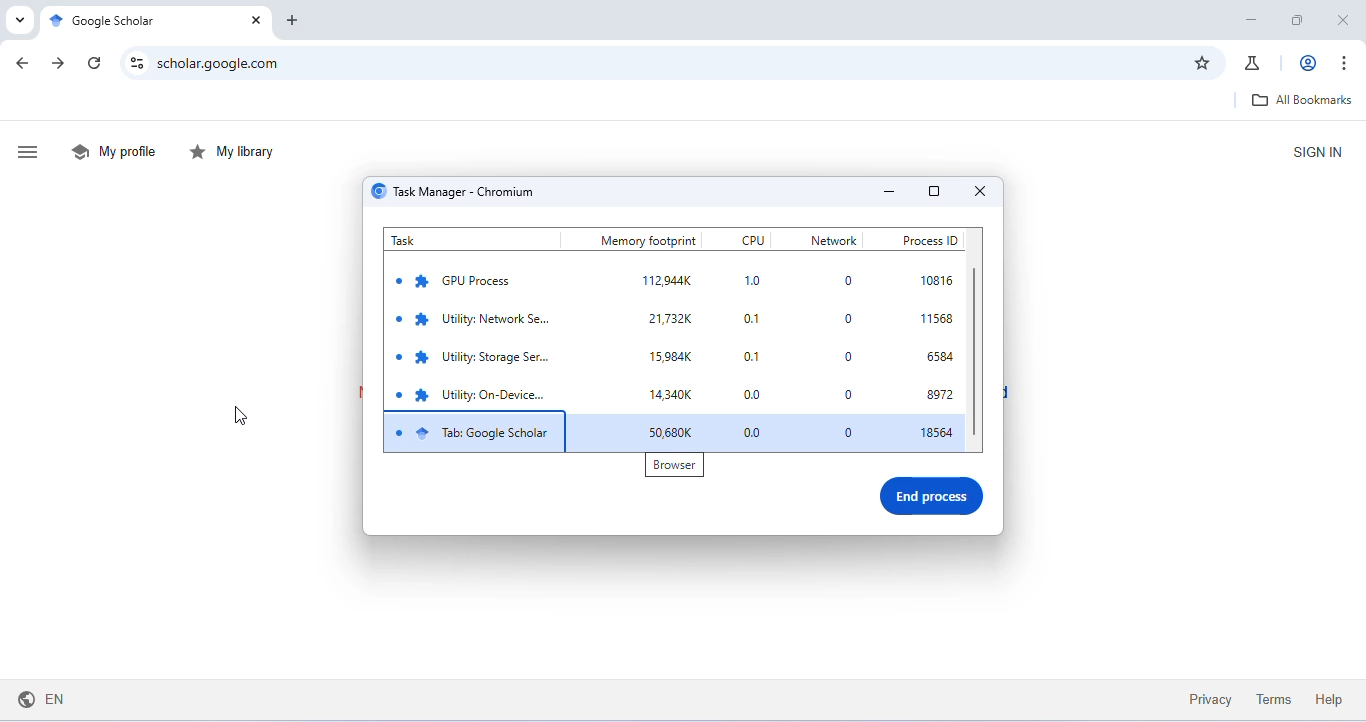  I want to click on help, so click(1328, 699).